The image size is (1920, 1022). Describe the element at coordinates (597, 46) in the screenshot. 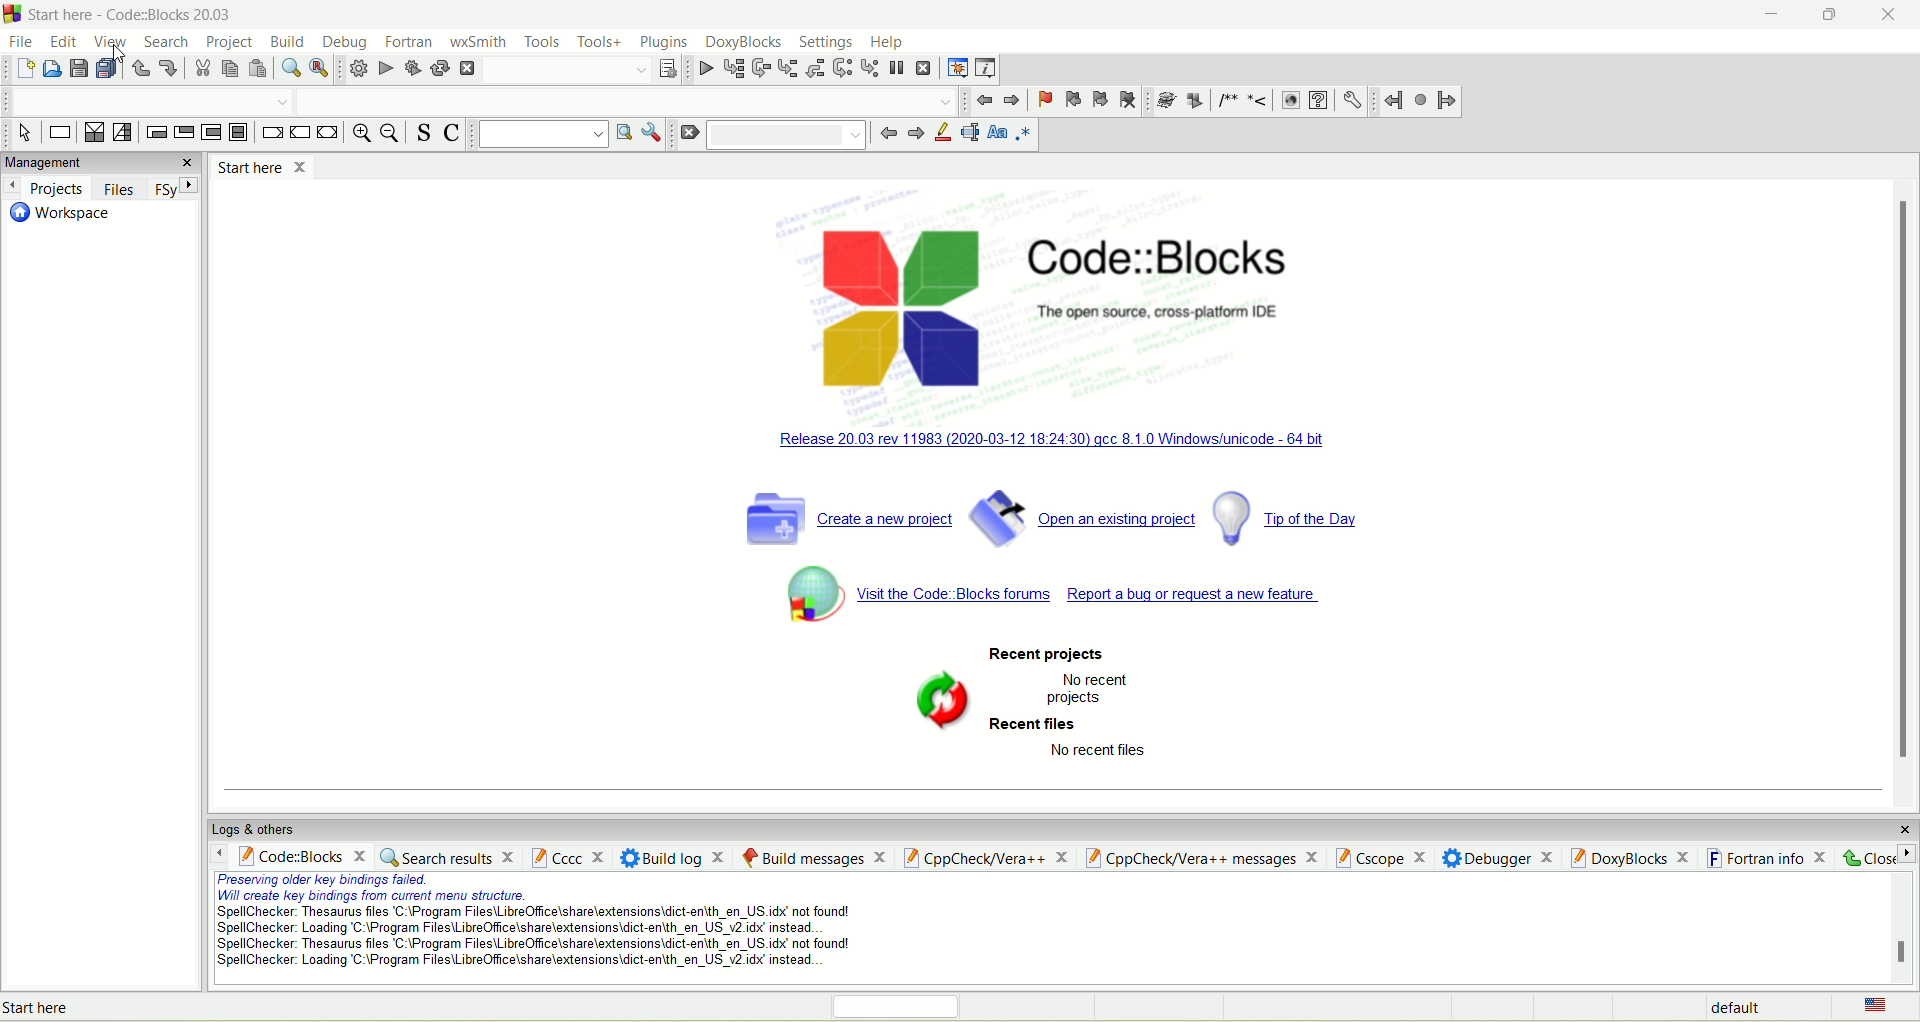

I see `tools+` at that location.